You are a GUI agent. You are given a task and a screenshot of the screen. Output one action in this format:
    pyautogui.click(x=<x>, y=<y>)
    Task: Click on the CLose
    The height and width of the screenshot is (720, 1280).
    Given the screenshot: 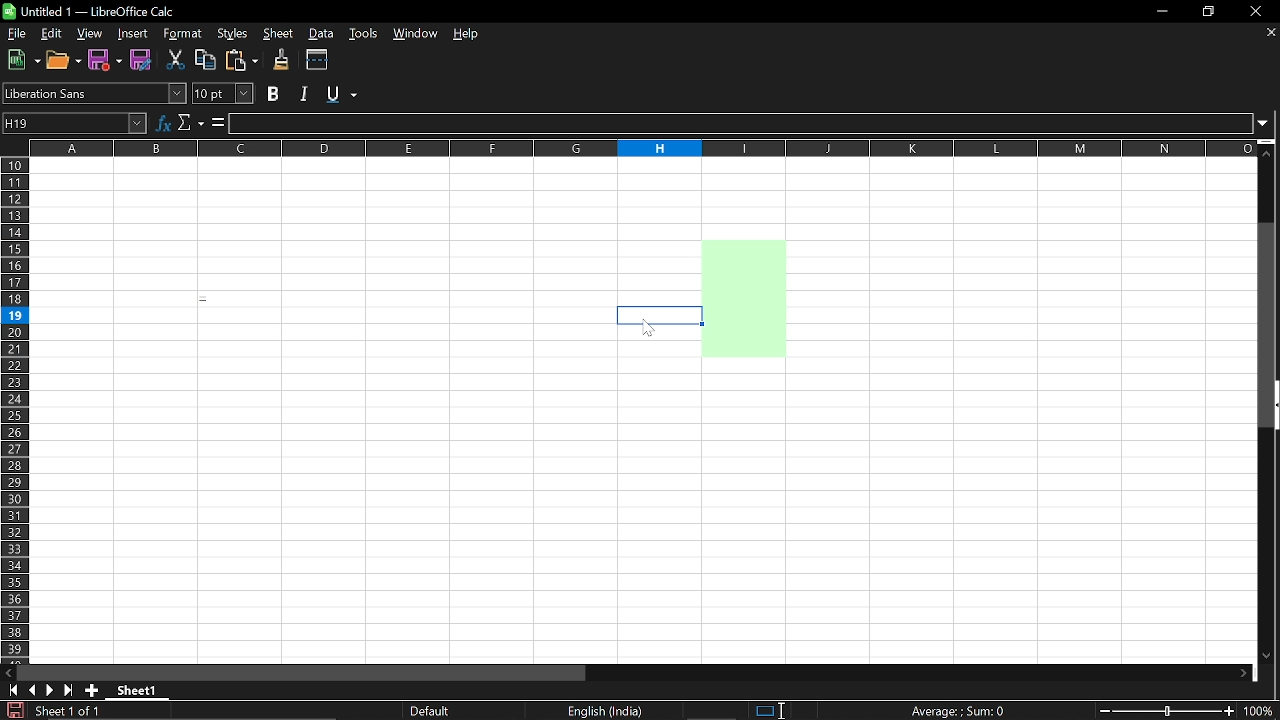 What is the action you would take?
    pyautogui.click(x=1255, y=11)
    